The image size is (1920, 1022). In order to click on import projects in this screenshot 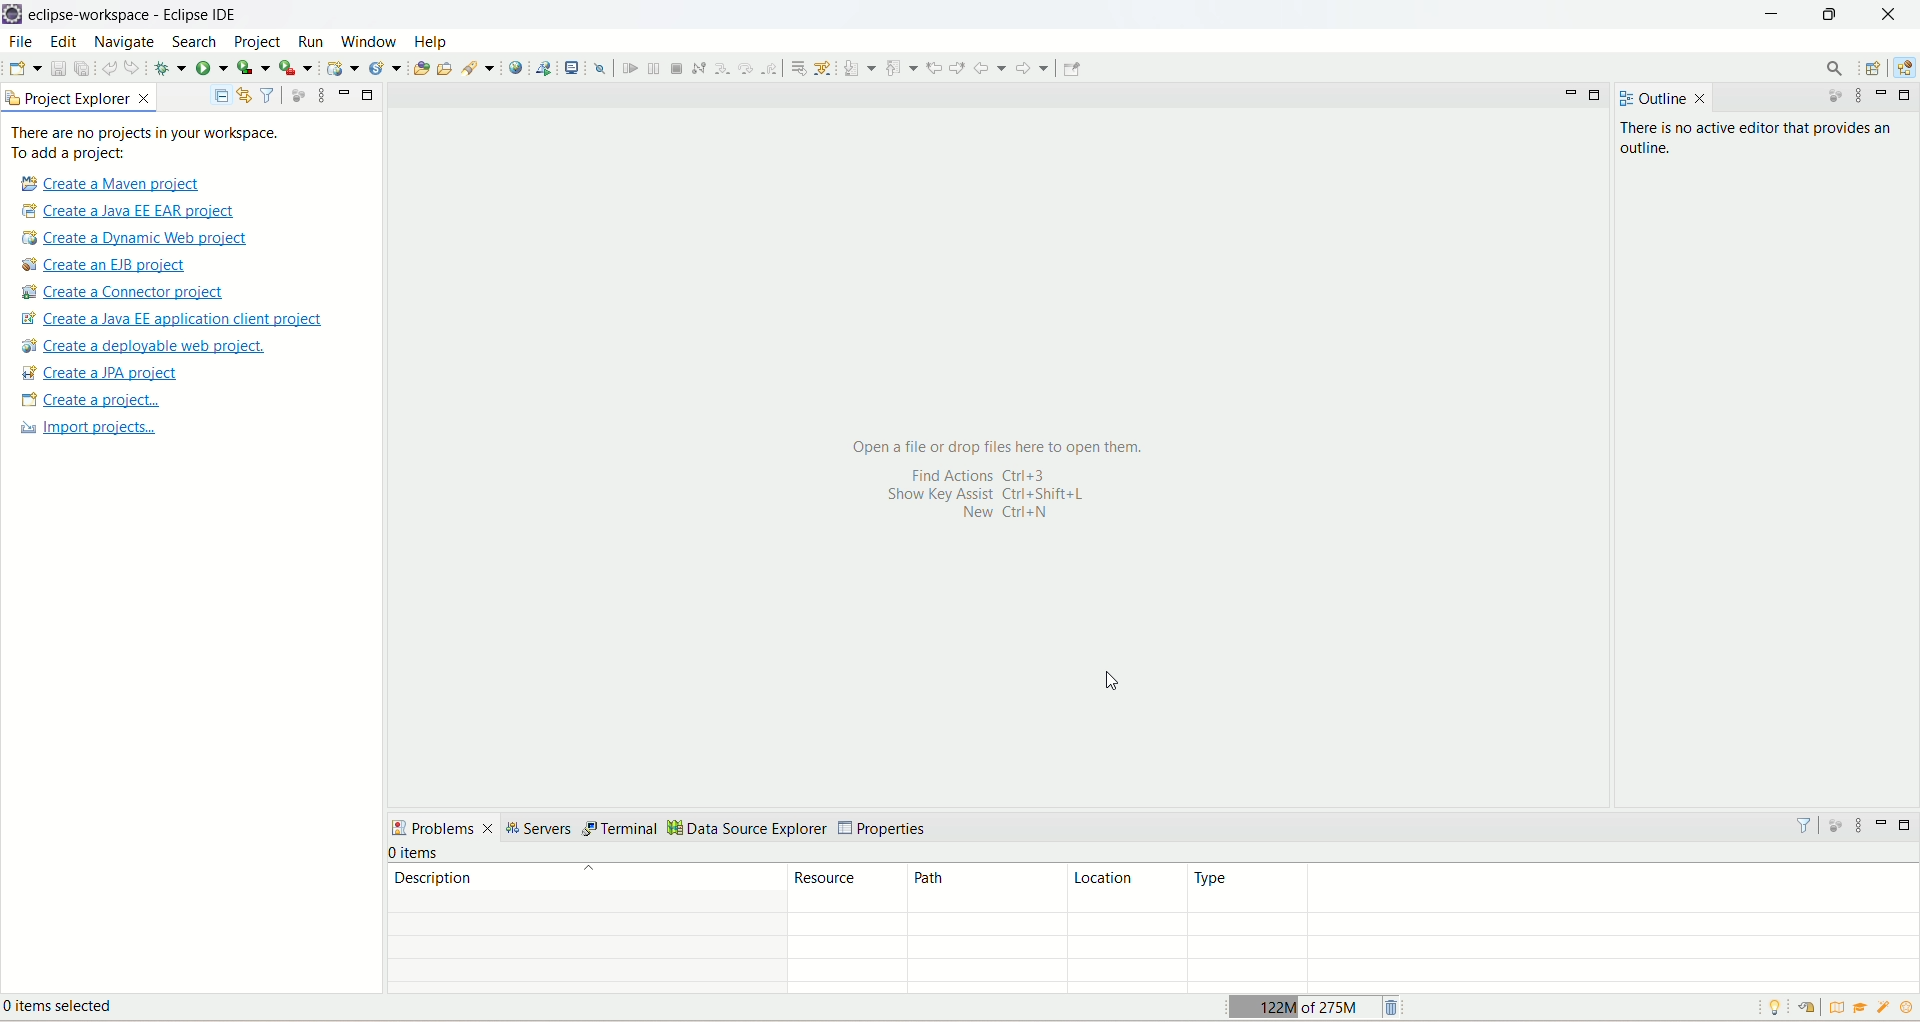, I will do `click(85, 430)`.